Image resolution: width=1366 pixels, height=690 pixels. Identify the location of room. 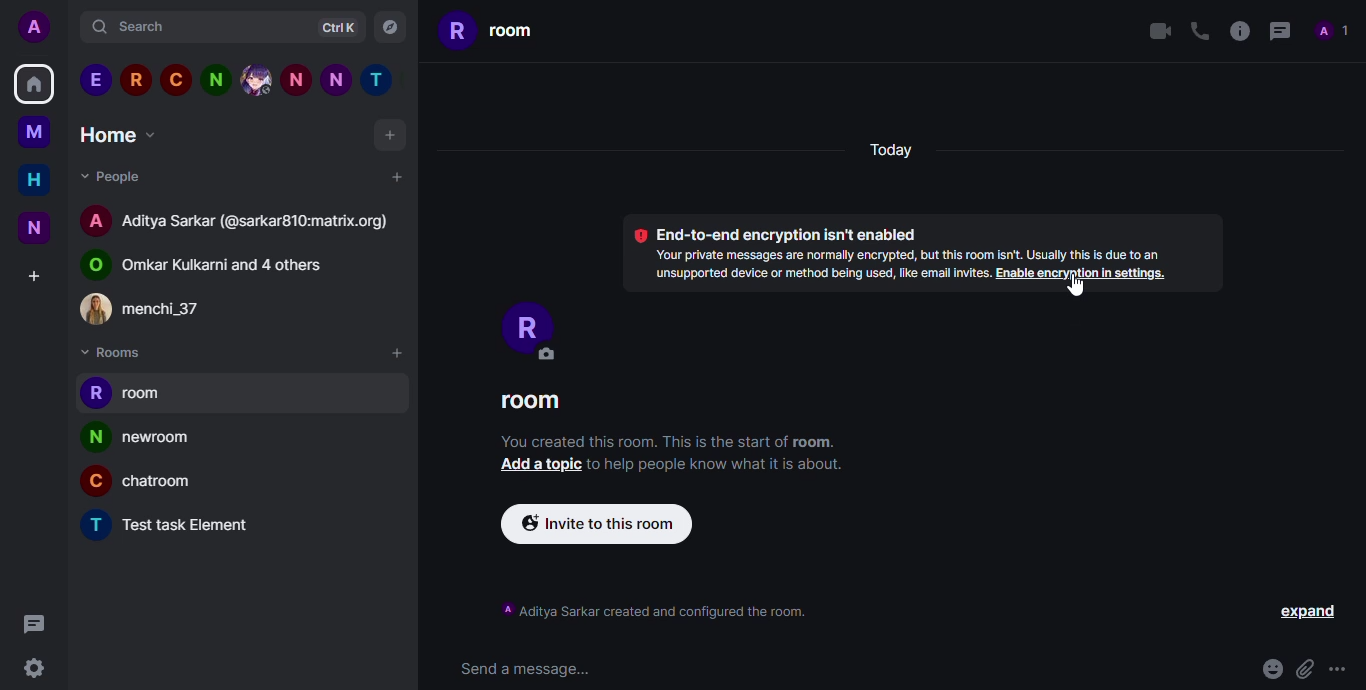
(527, 401).